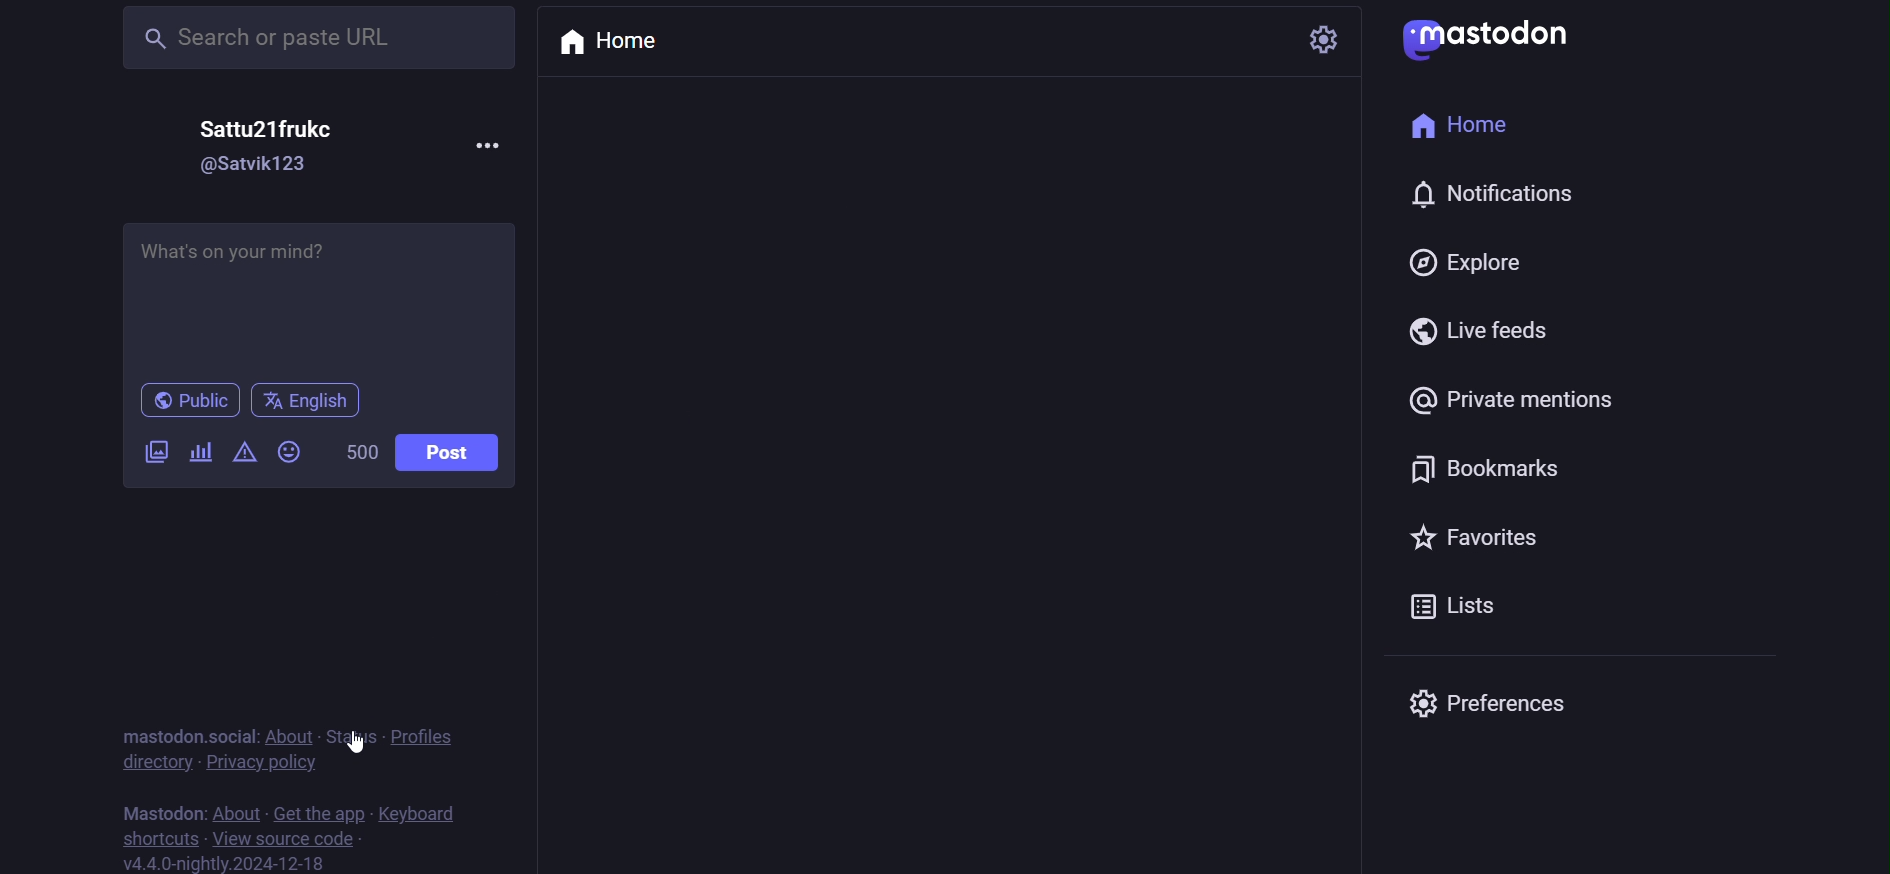  What do you see at coordinates (426, 739) in the screenshot?
I see `profiles` at bounding box center [426, 739].